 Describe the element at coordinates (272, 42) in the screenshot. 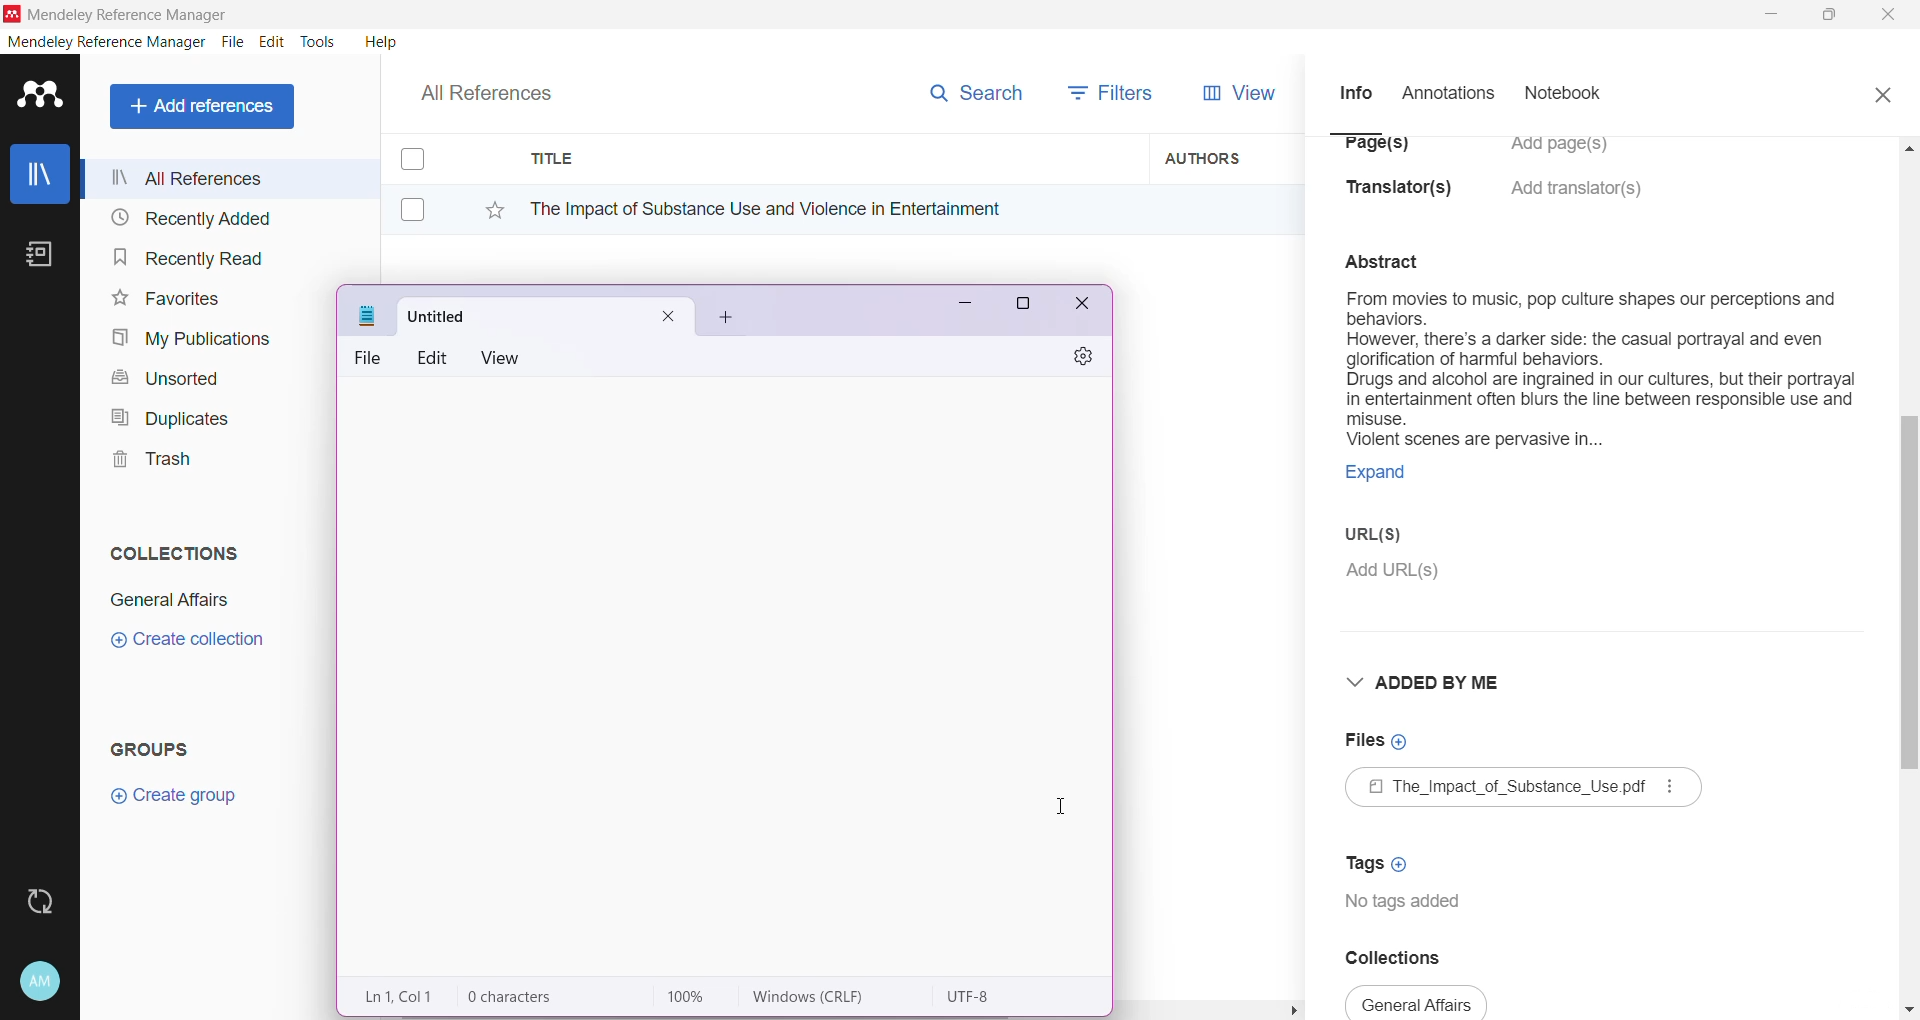

I see `Edit` at that location.